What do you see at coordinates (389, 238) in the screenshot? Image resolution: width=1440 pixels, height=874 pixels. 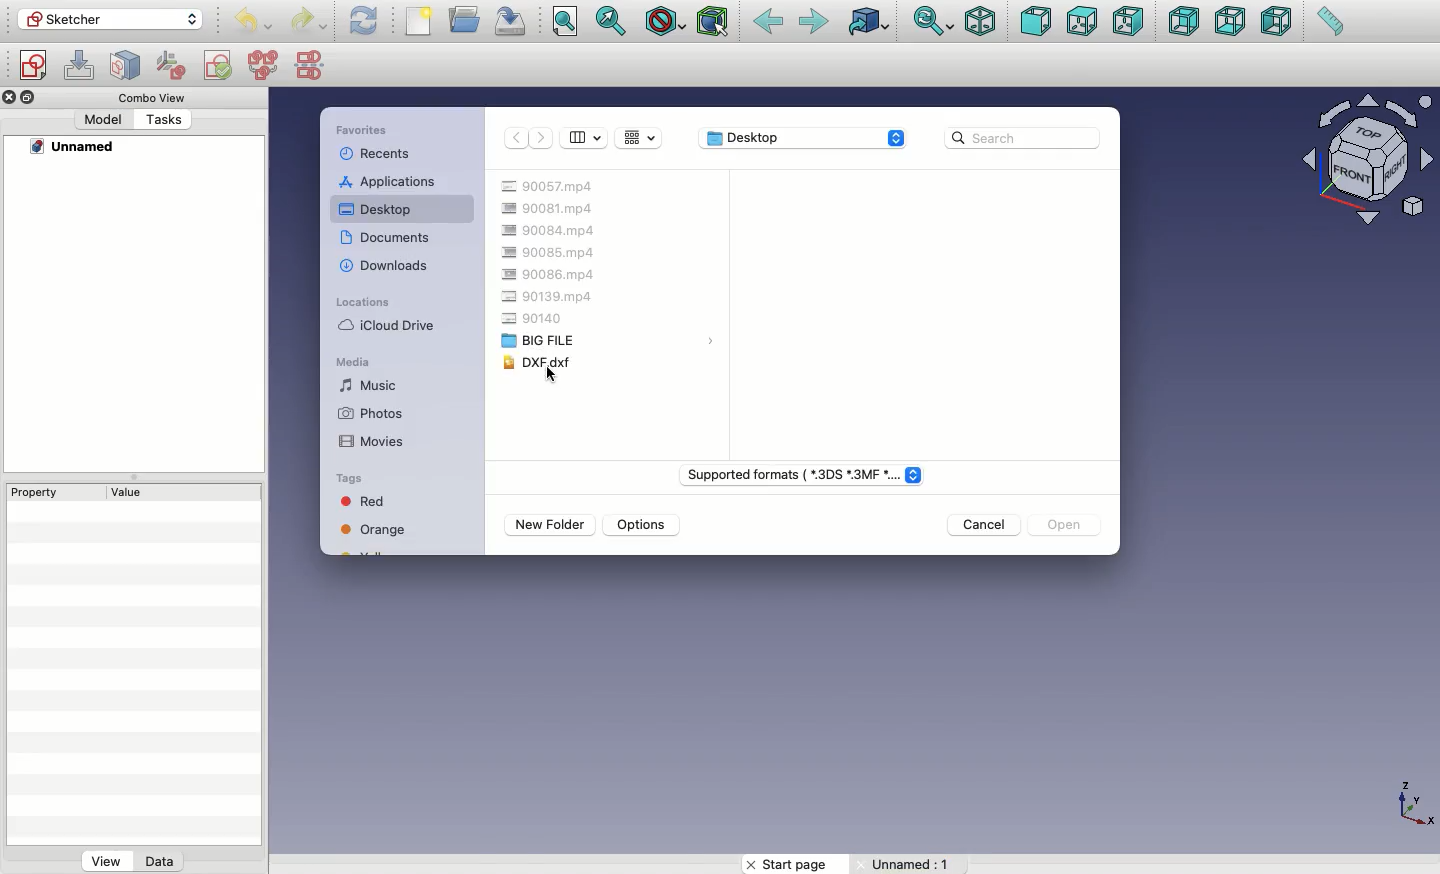 I see `Documents` at bounding box center [389, 238].